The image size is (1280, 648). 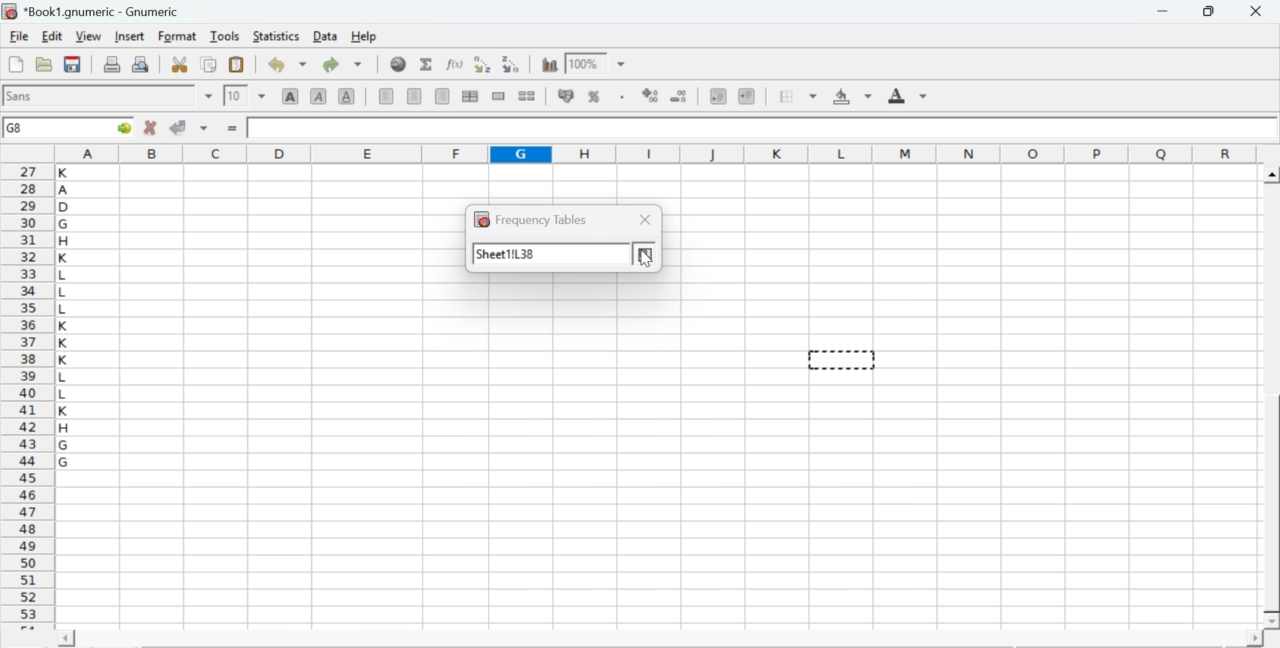 What do you see at coordinates (122, 127) in the screenshot?
I see `go to` at bounding box center [122, 127].